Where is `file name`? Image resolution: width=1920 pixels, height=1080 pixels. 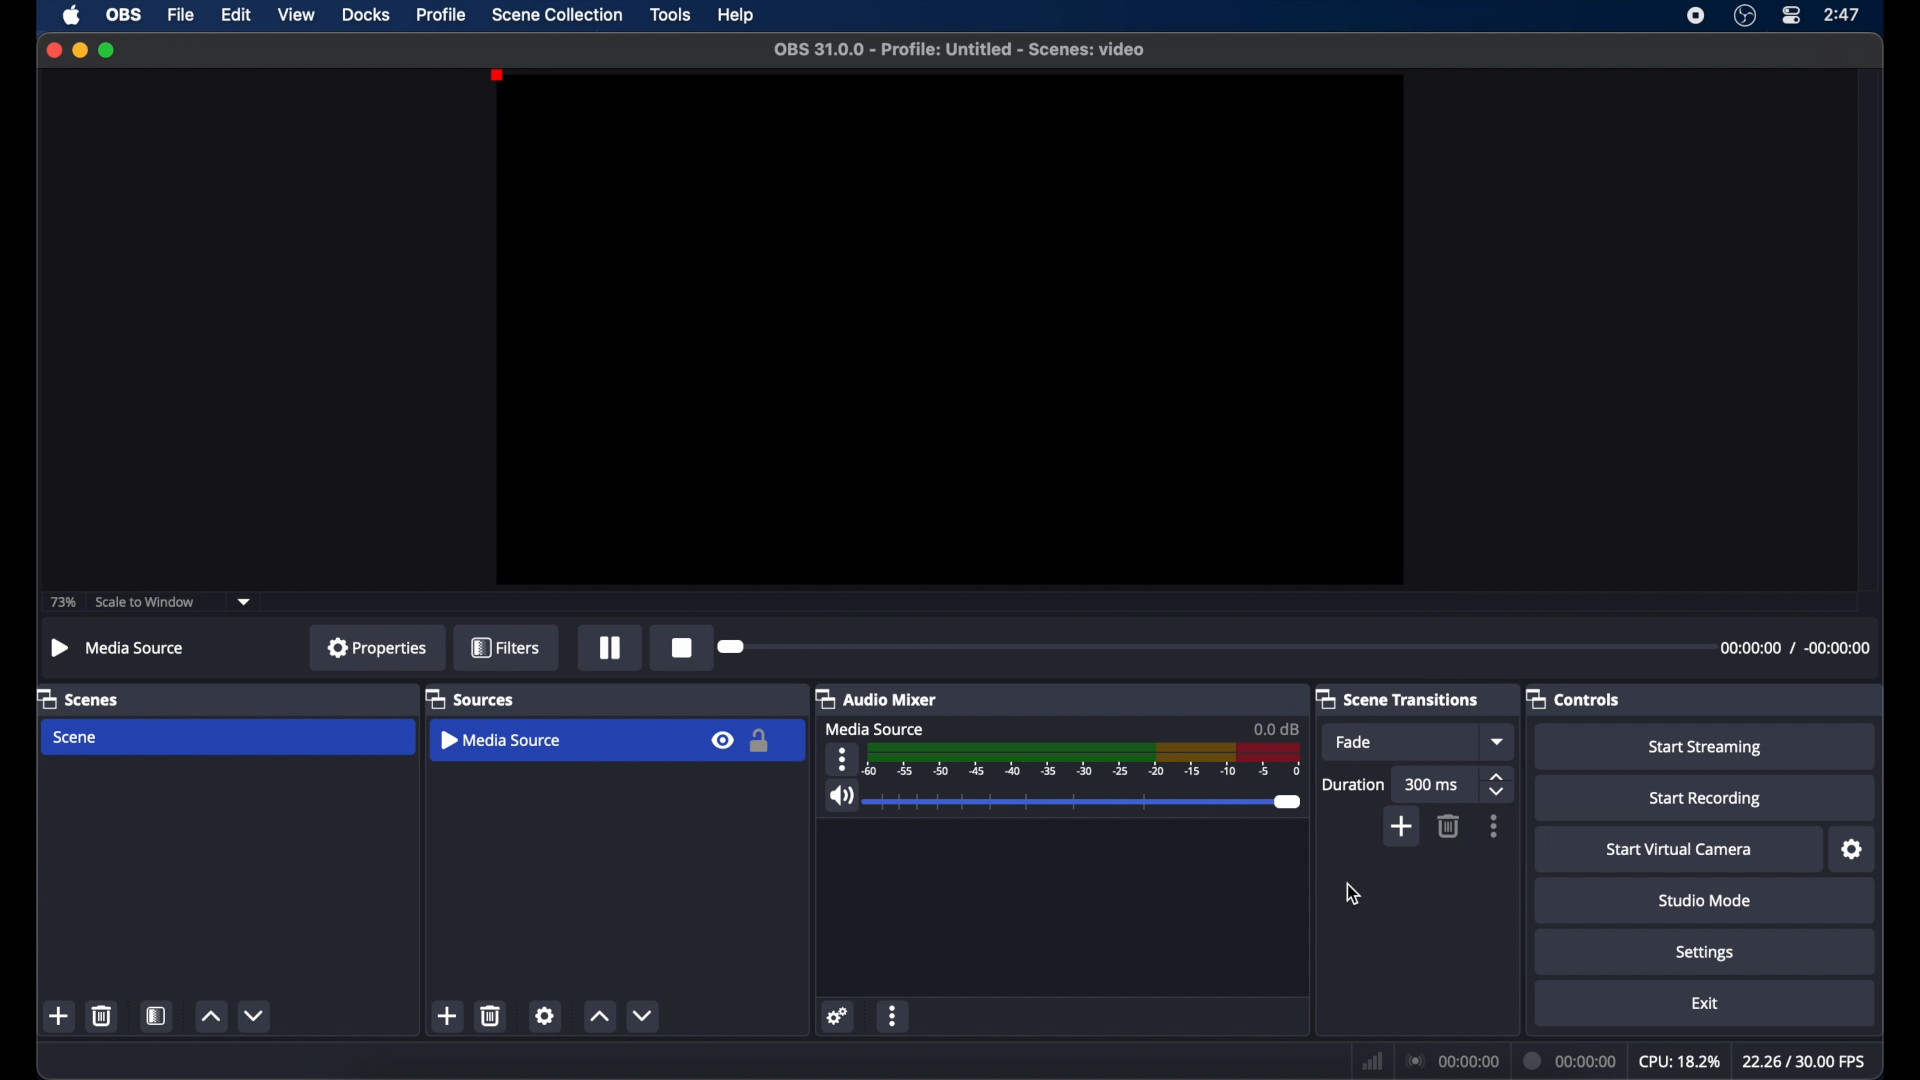
file name is located at coordinates (960, 50).